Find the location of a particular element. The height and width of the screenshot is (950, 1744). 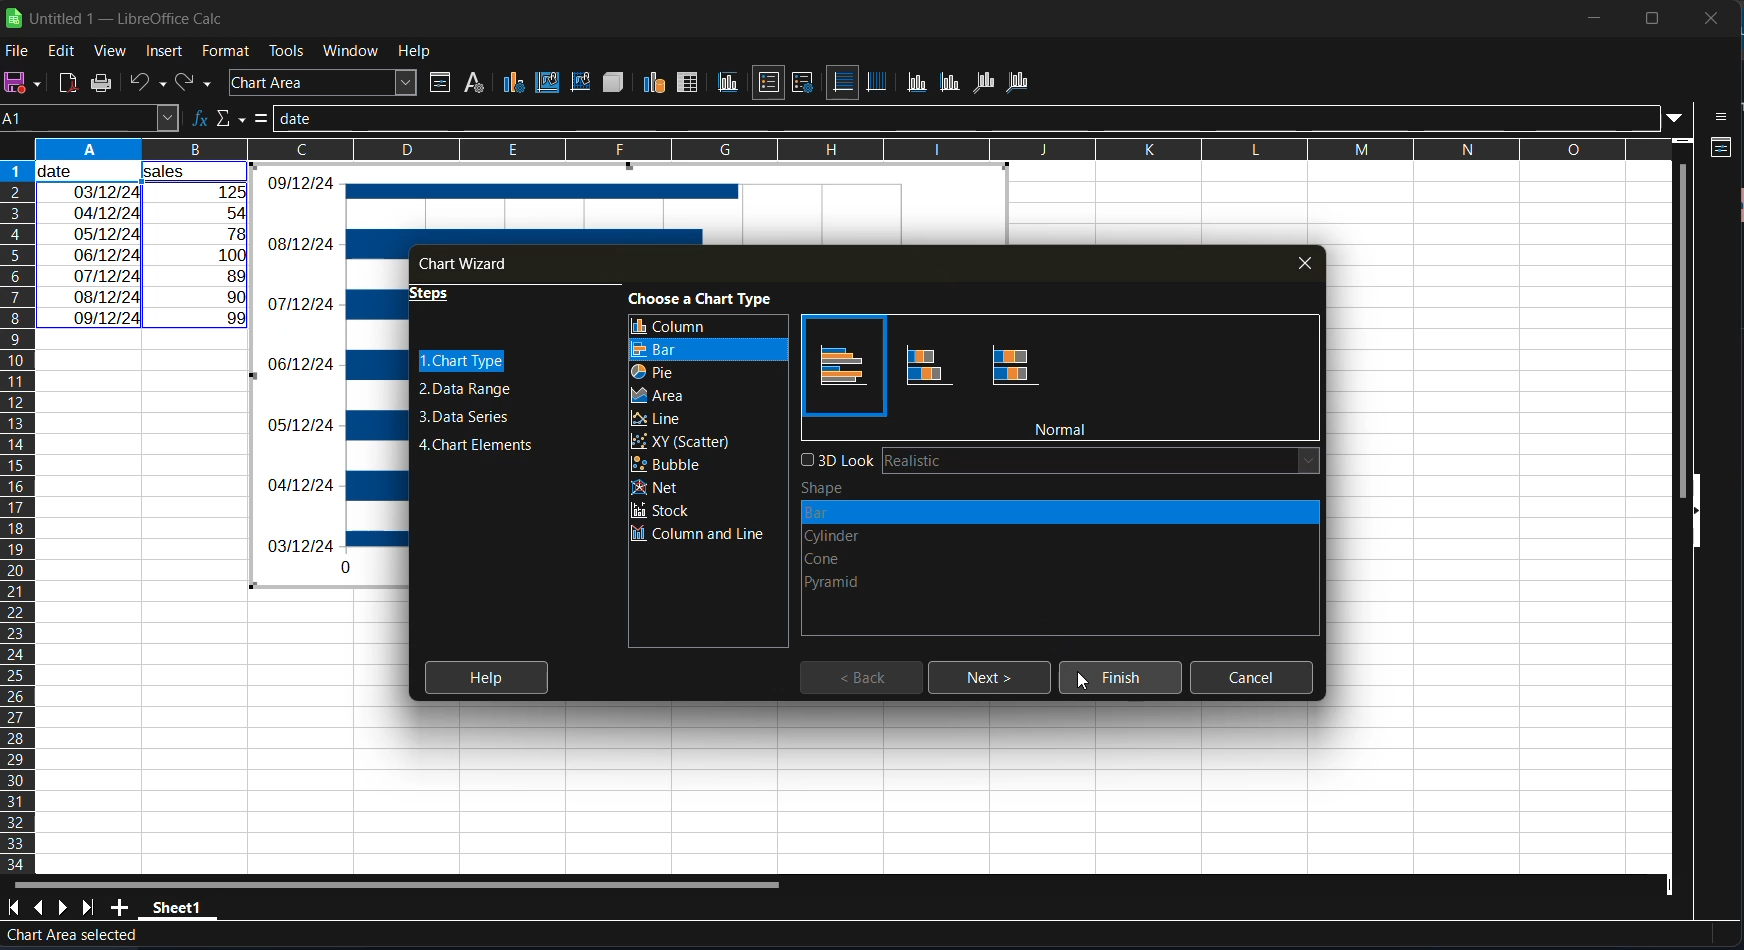

columns is located at coordinates (19, 513).